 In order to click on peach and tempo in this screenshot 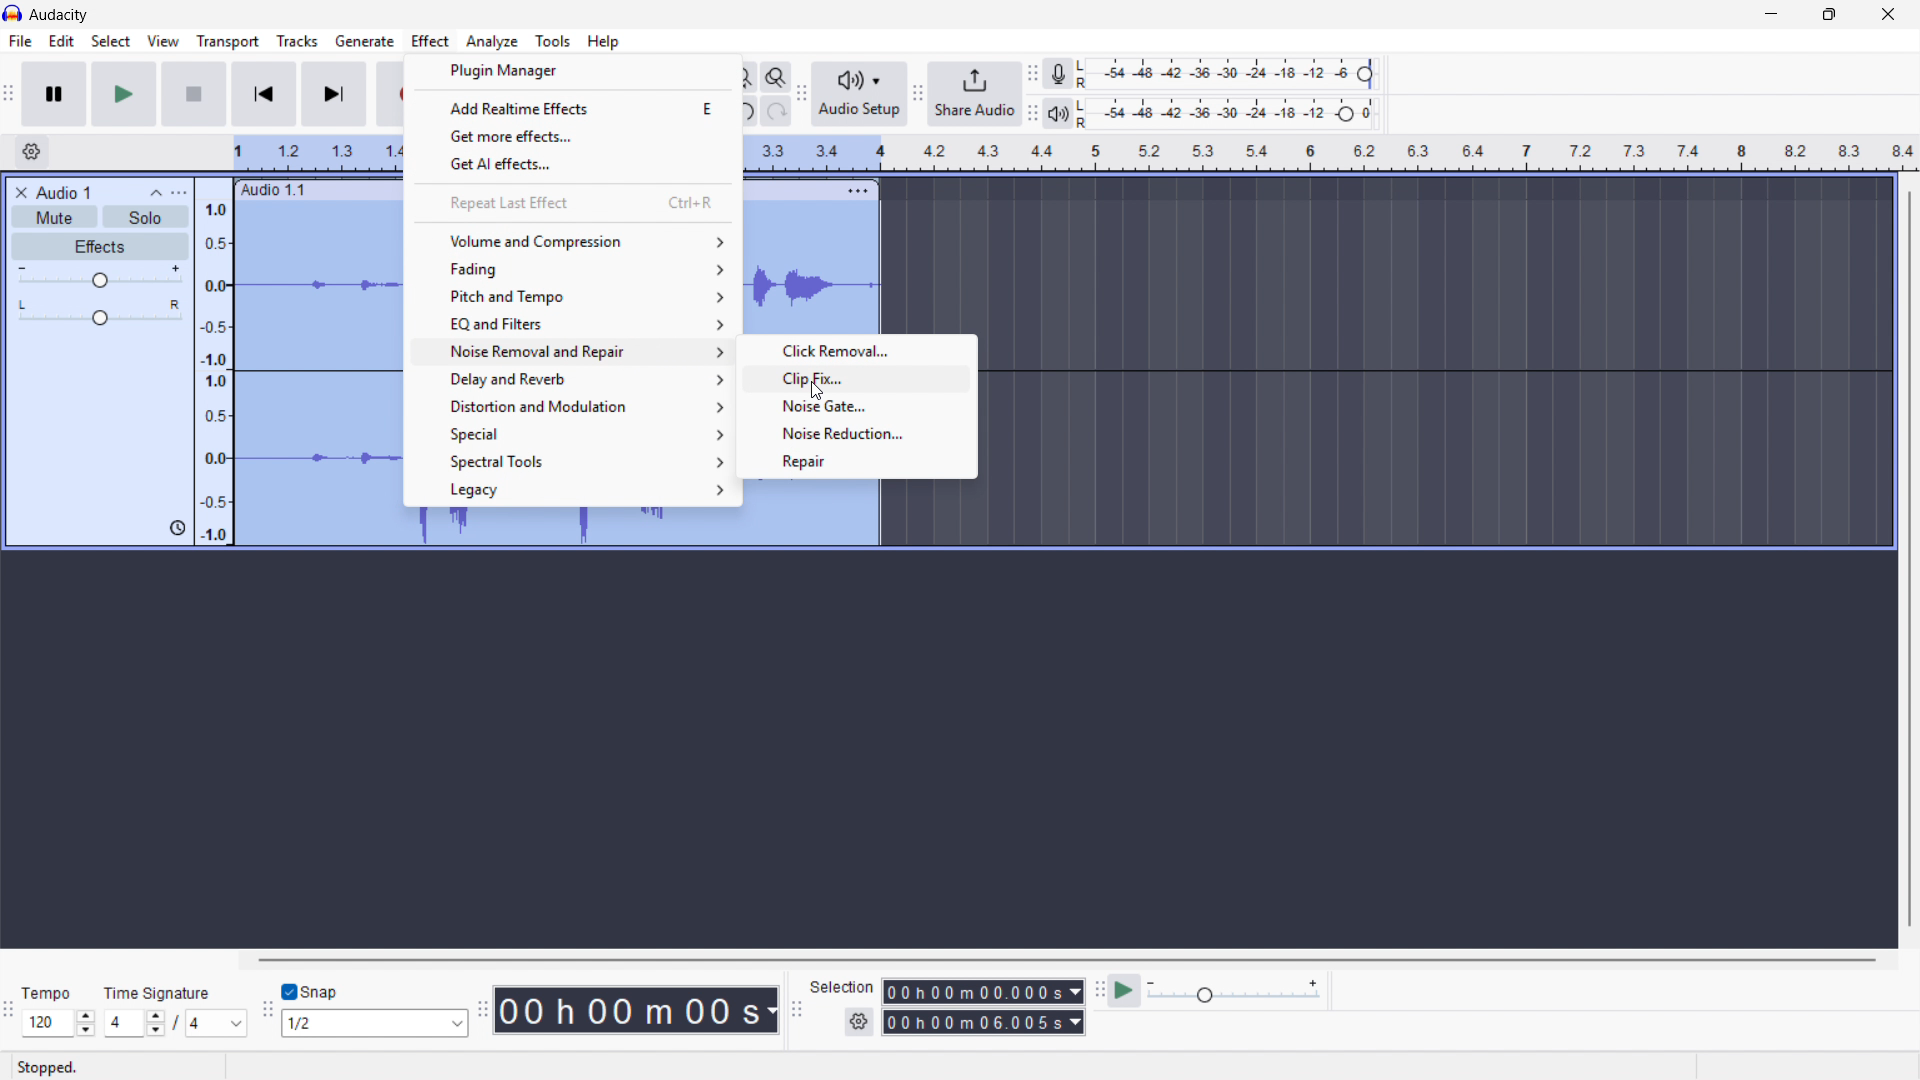, I will do `click(572, 296)`.